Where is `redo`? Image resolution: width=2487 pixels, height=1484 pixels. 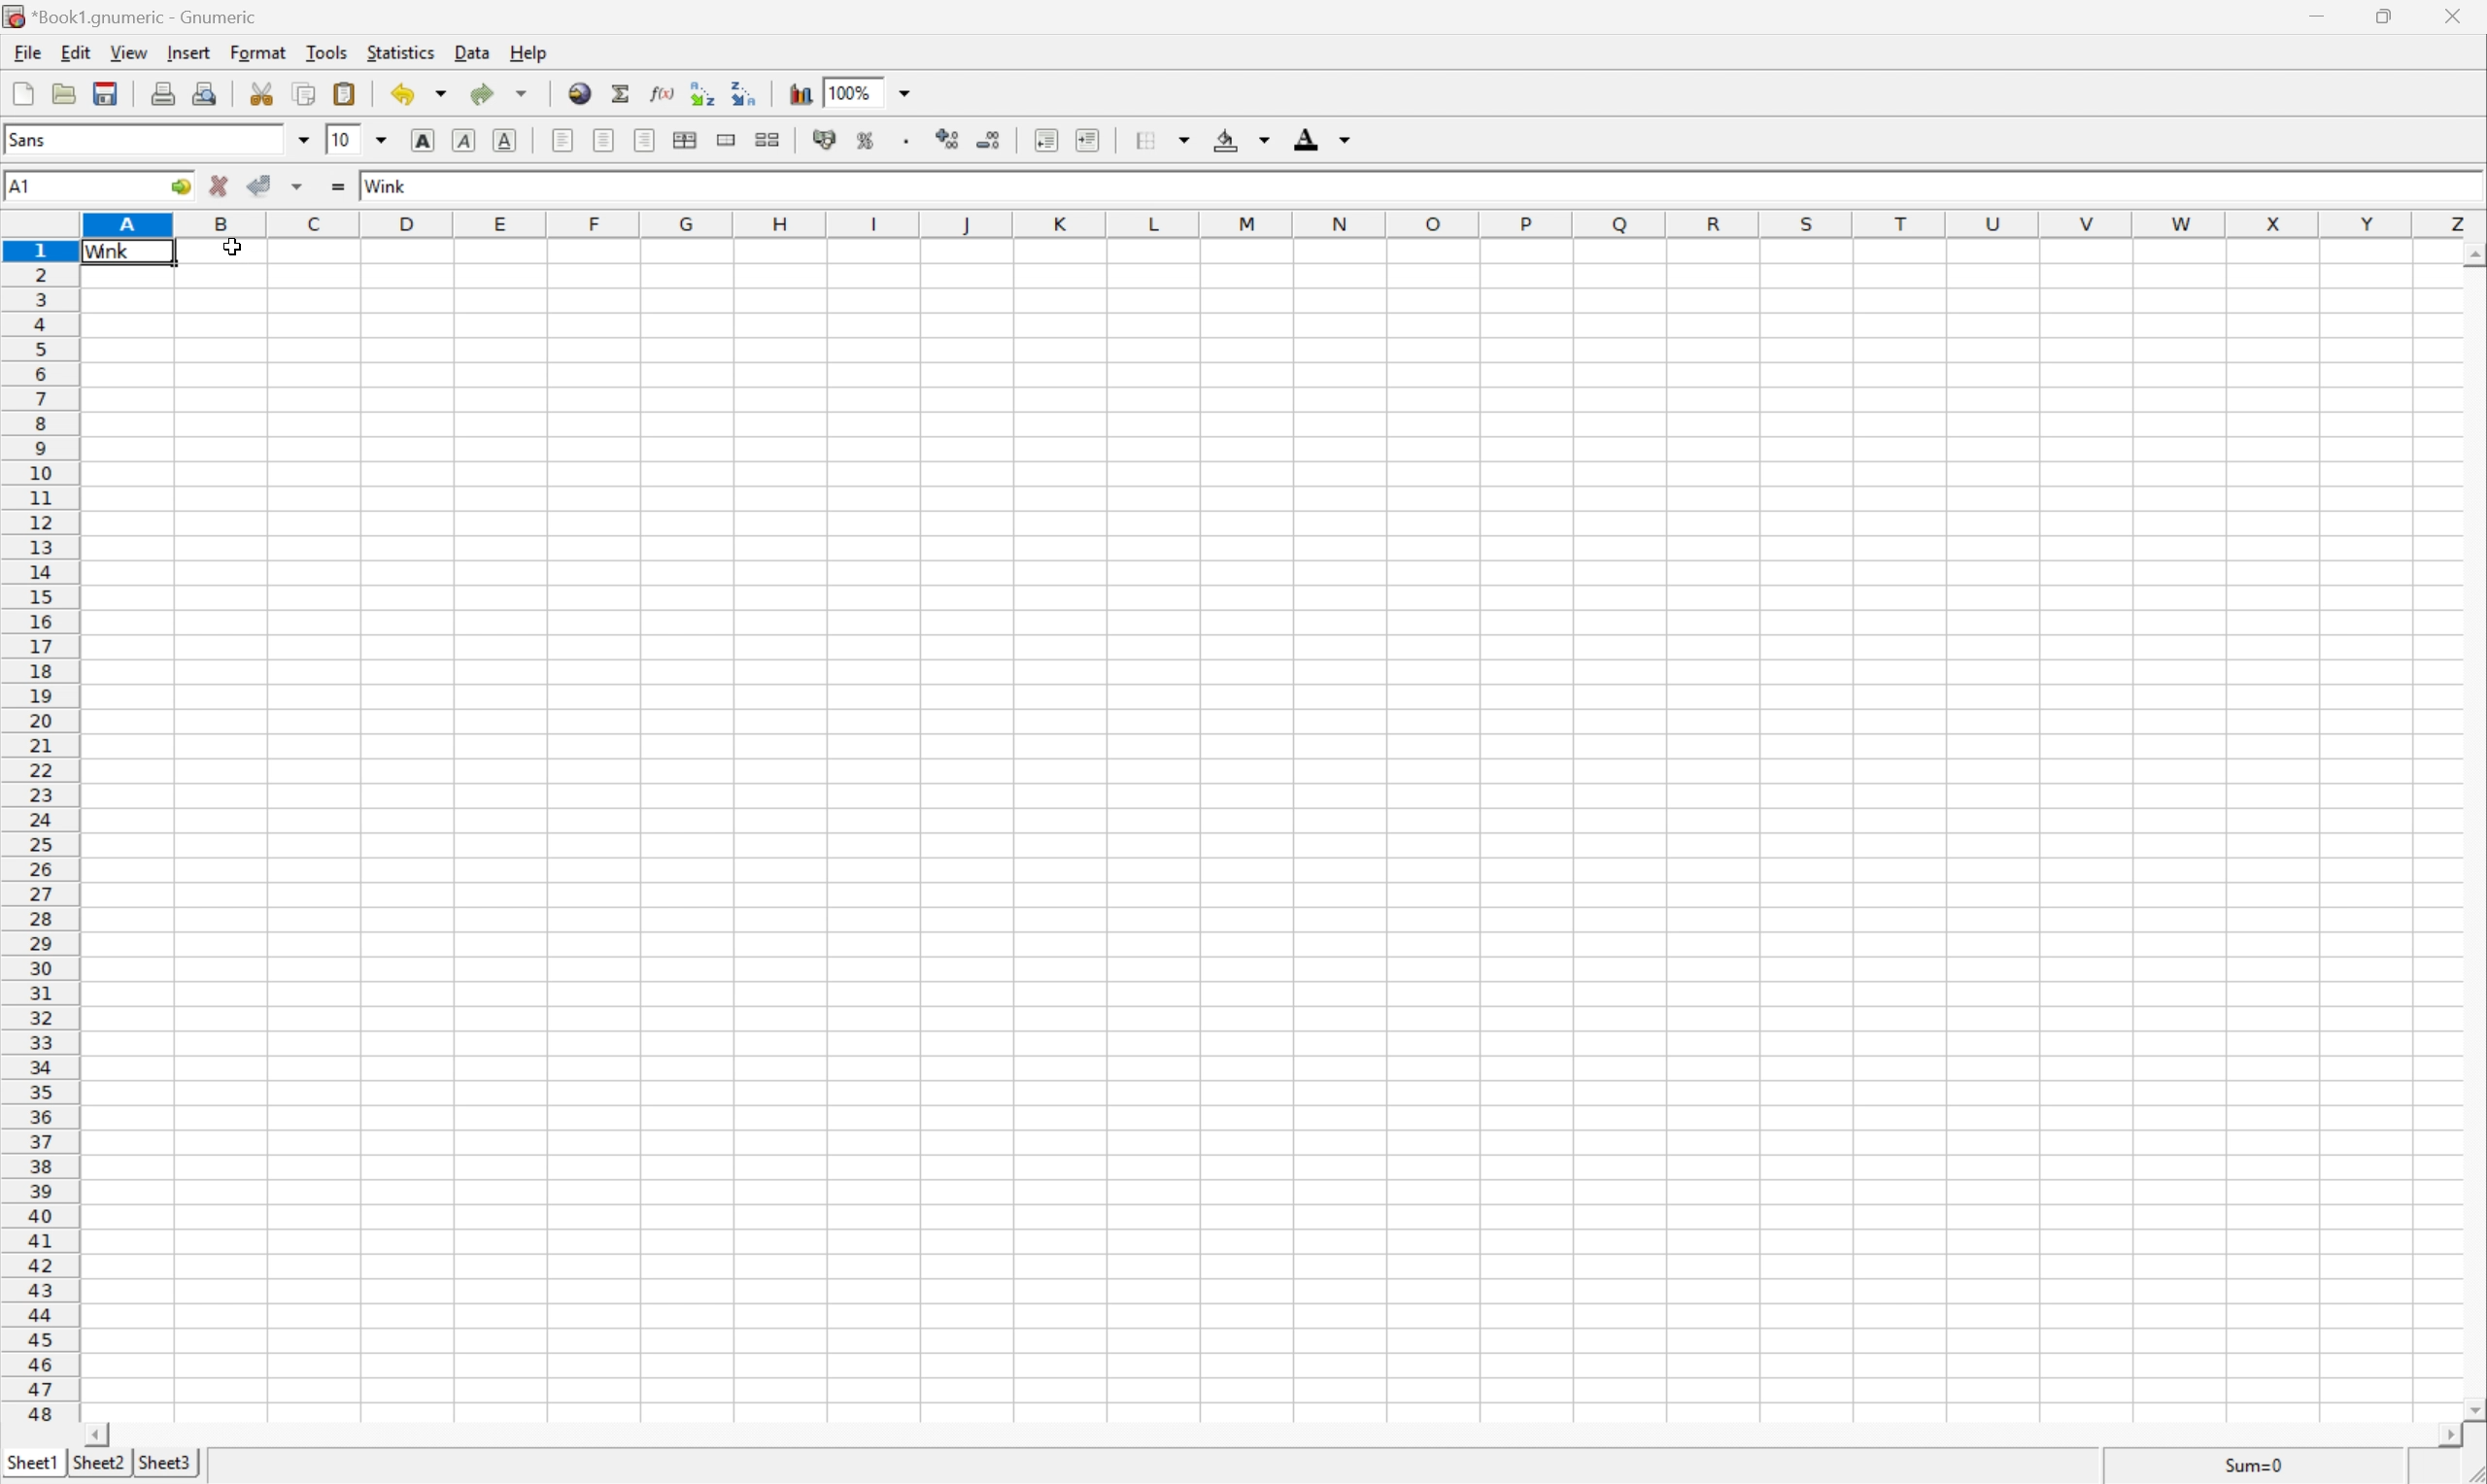 redo is located at coordinates (502, 98).